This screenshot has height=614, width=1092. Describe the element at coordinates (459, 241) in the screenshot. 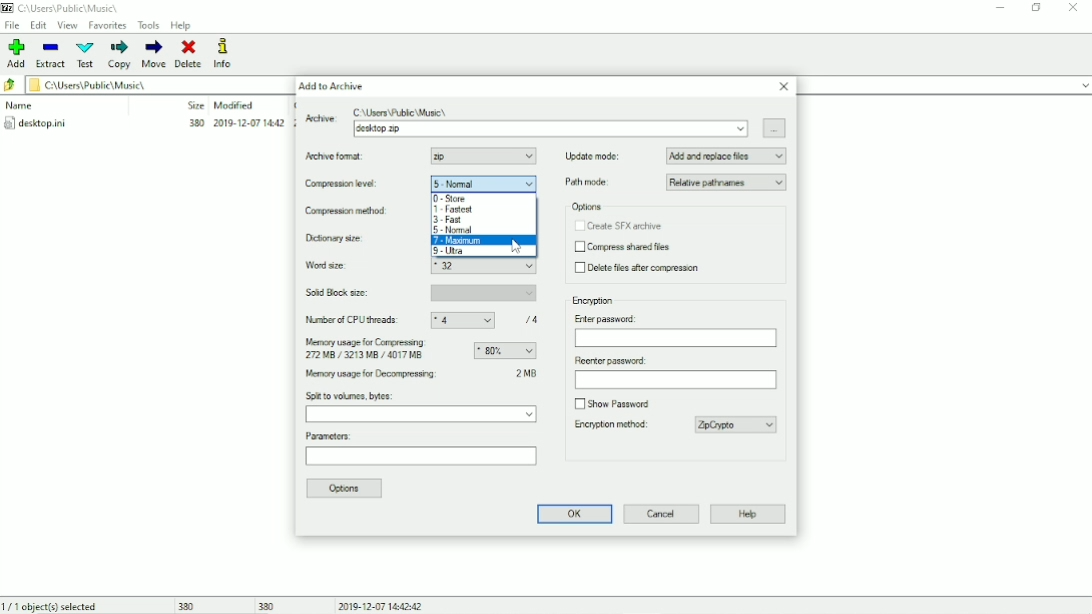

I see `7 - Maximum` at that location.